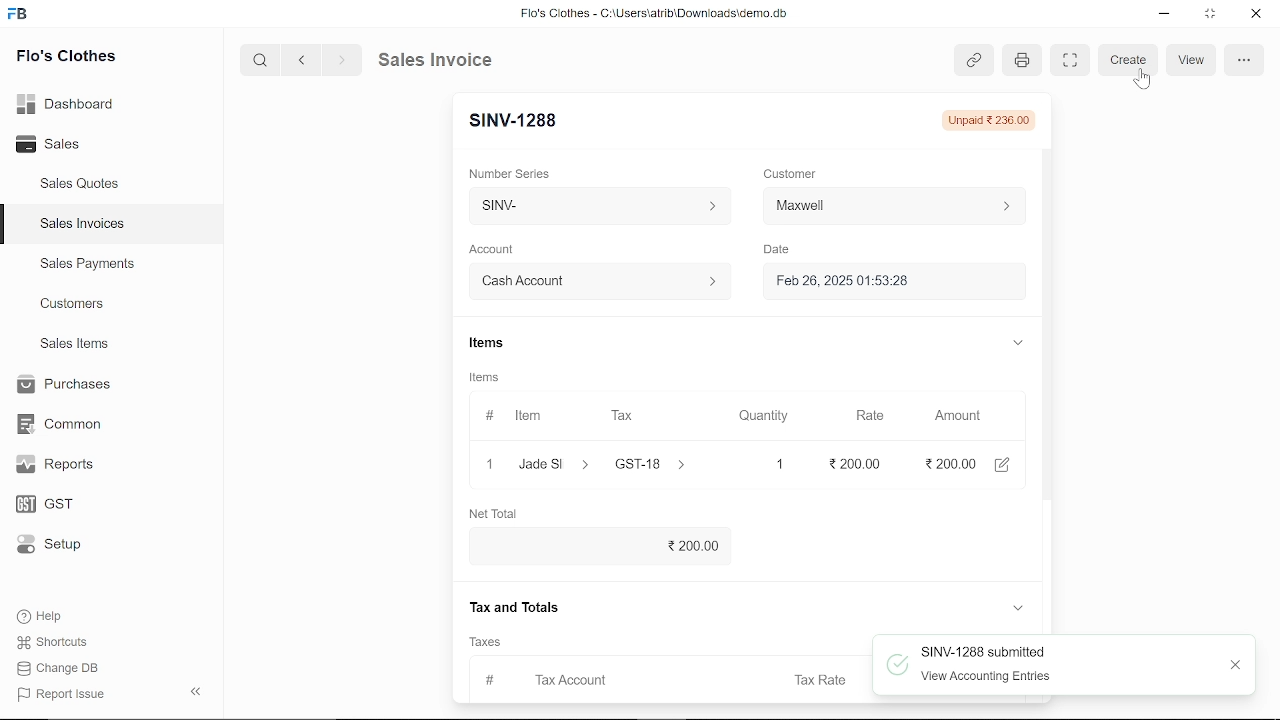  I want to click on open calender, so click(1006, 281).